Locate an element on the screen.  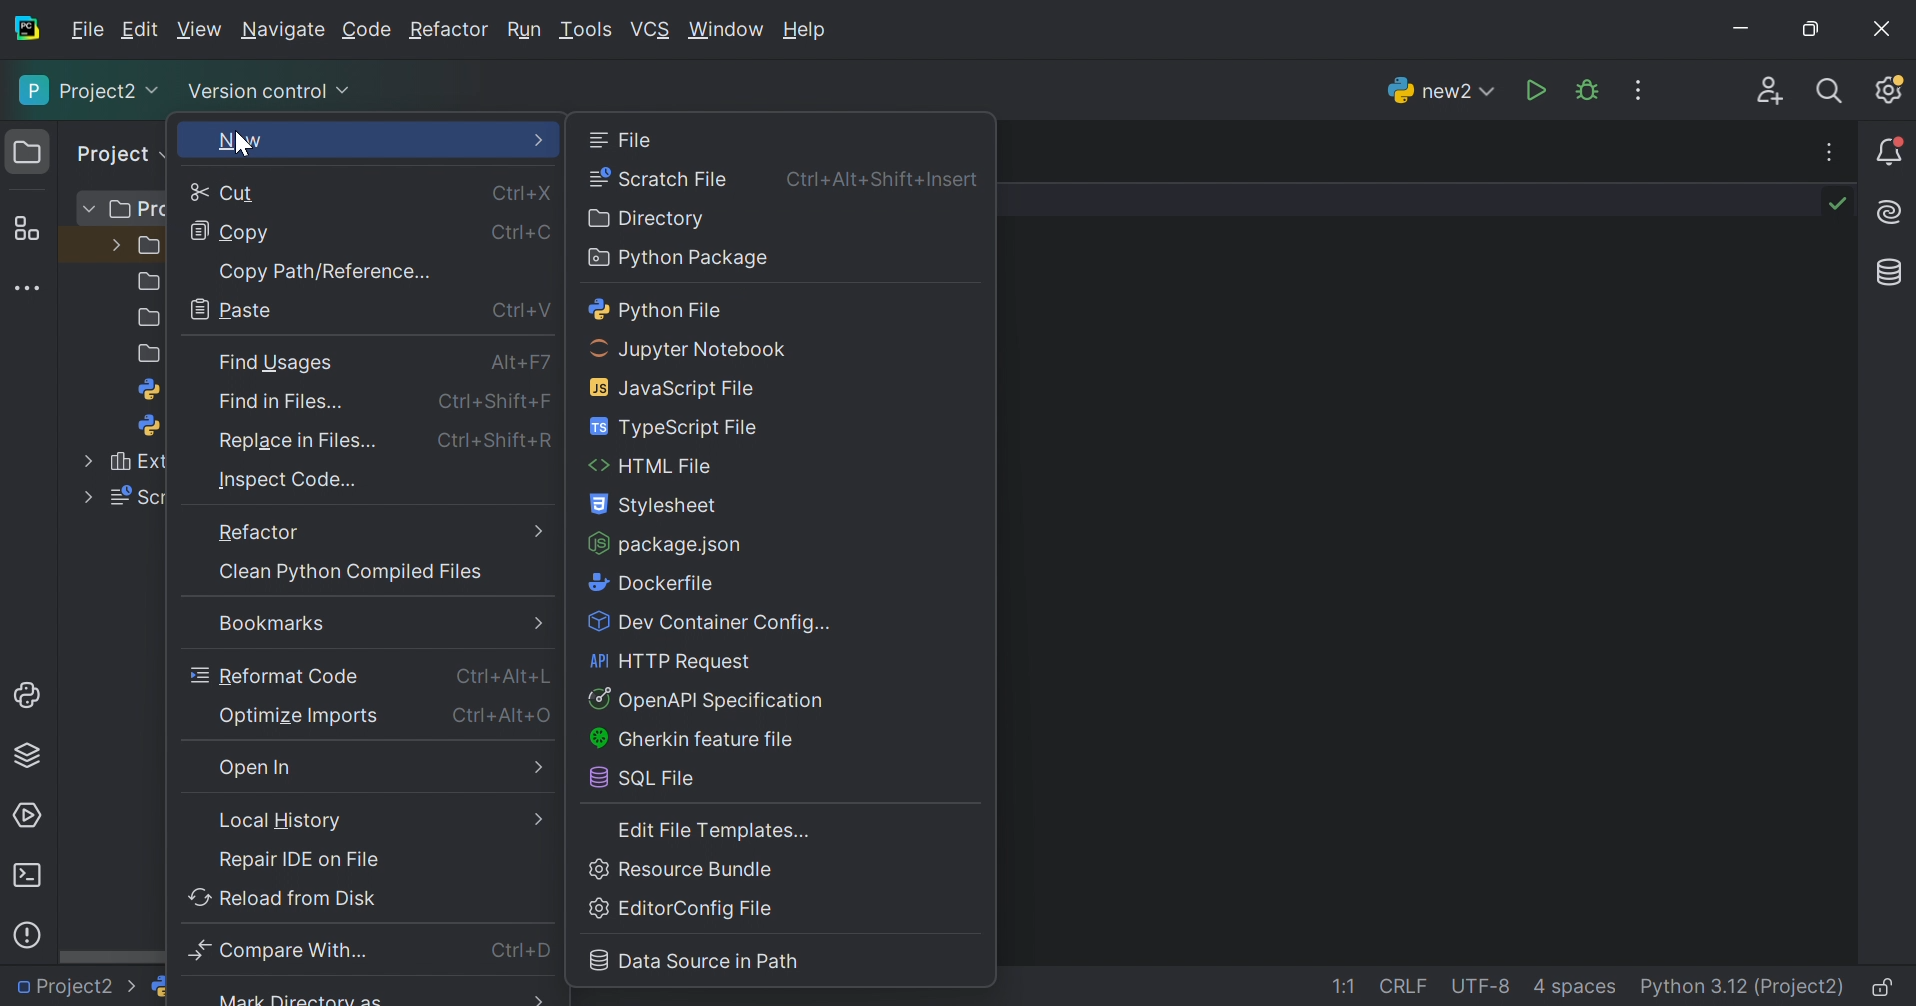
Editor config file is located at coordinates (687, 910).